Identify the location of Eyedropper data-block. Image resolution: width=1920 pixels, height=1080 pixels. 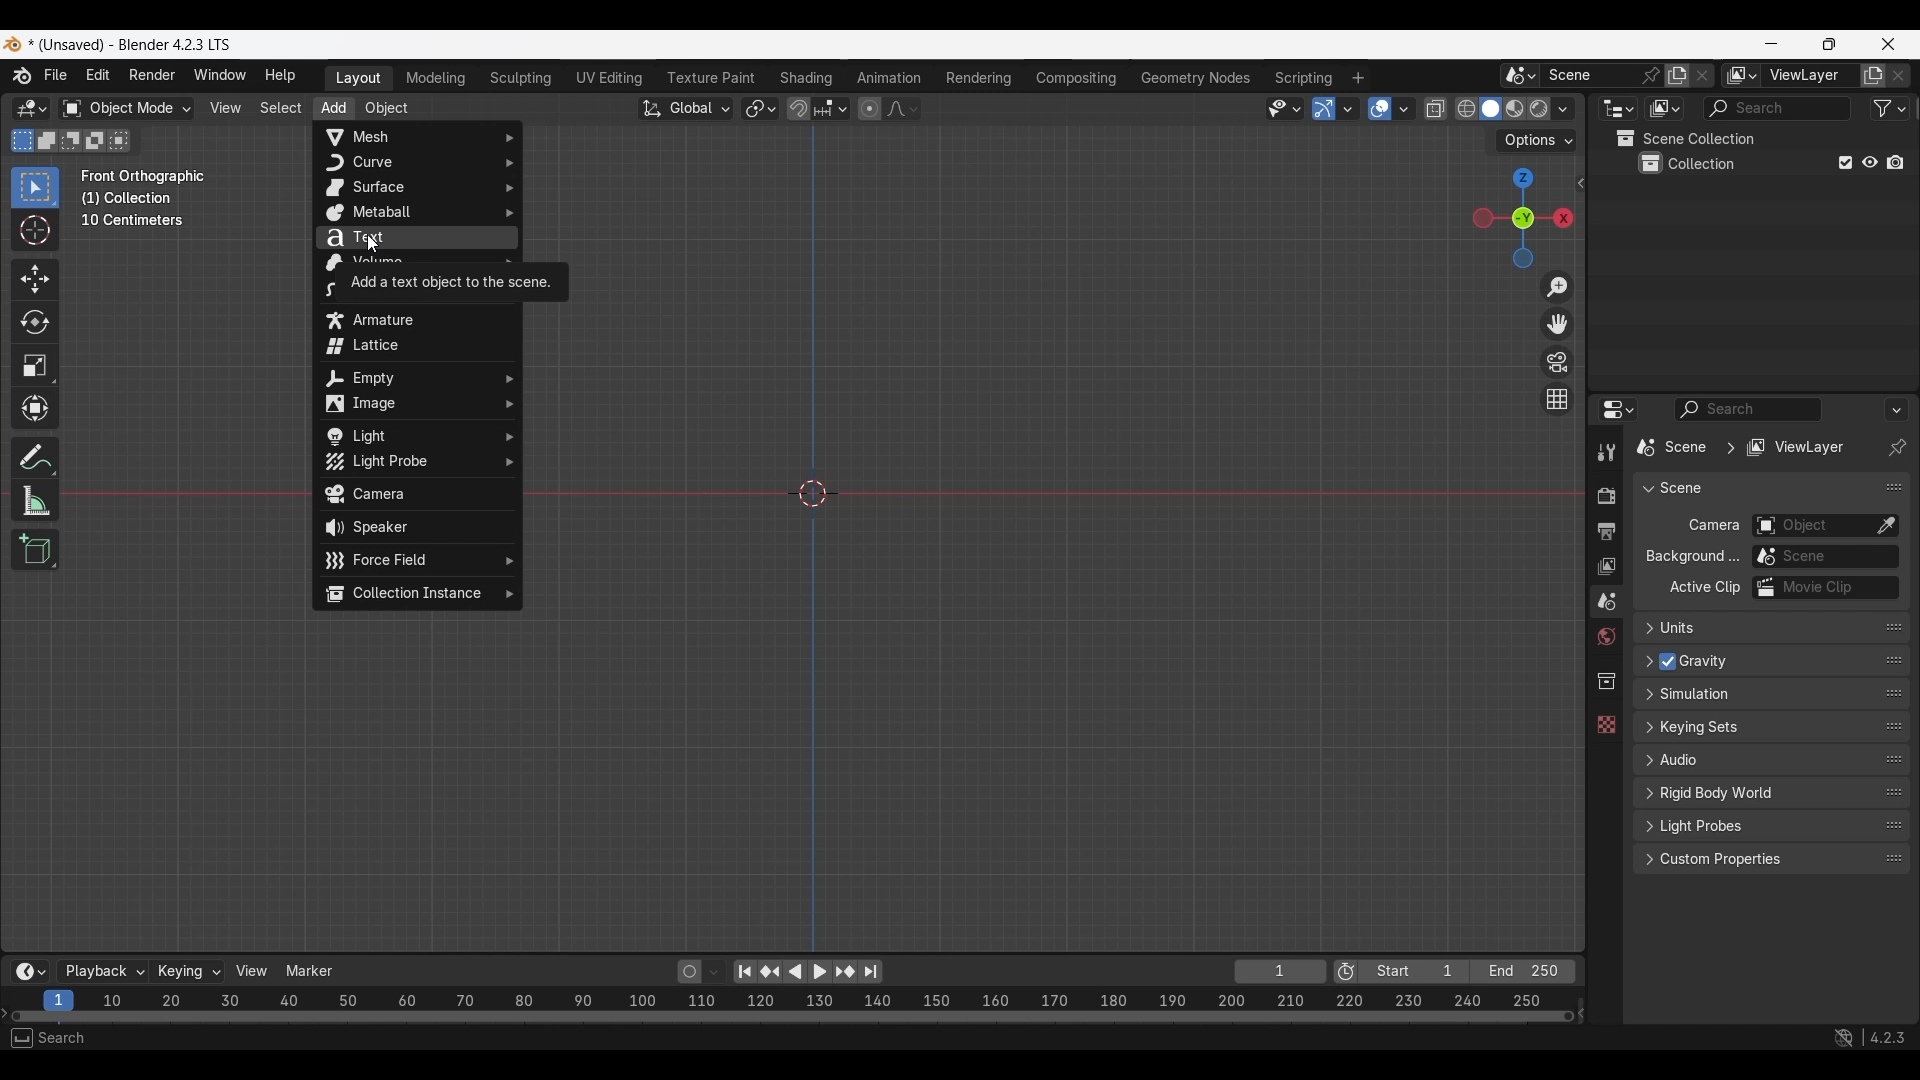
(1885, 526).